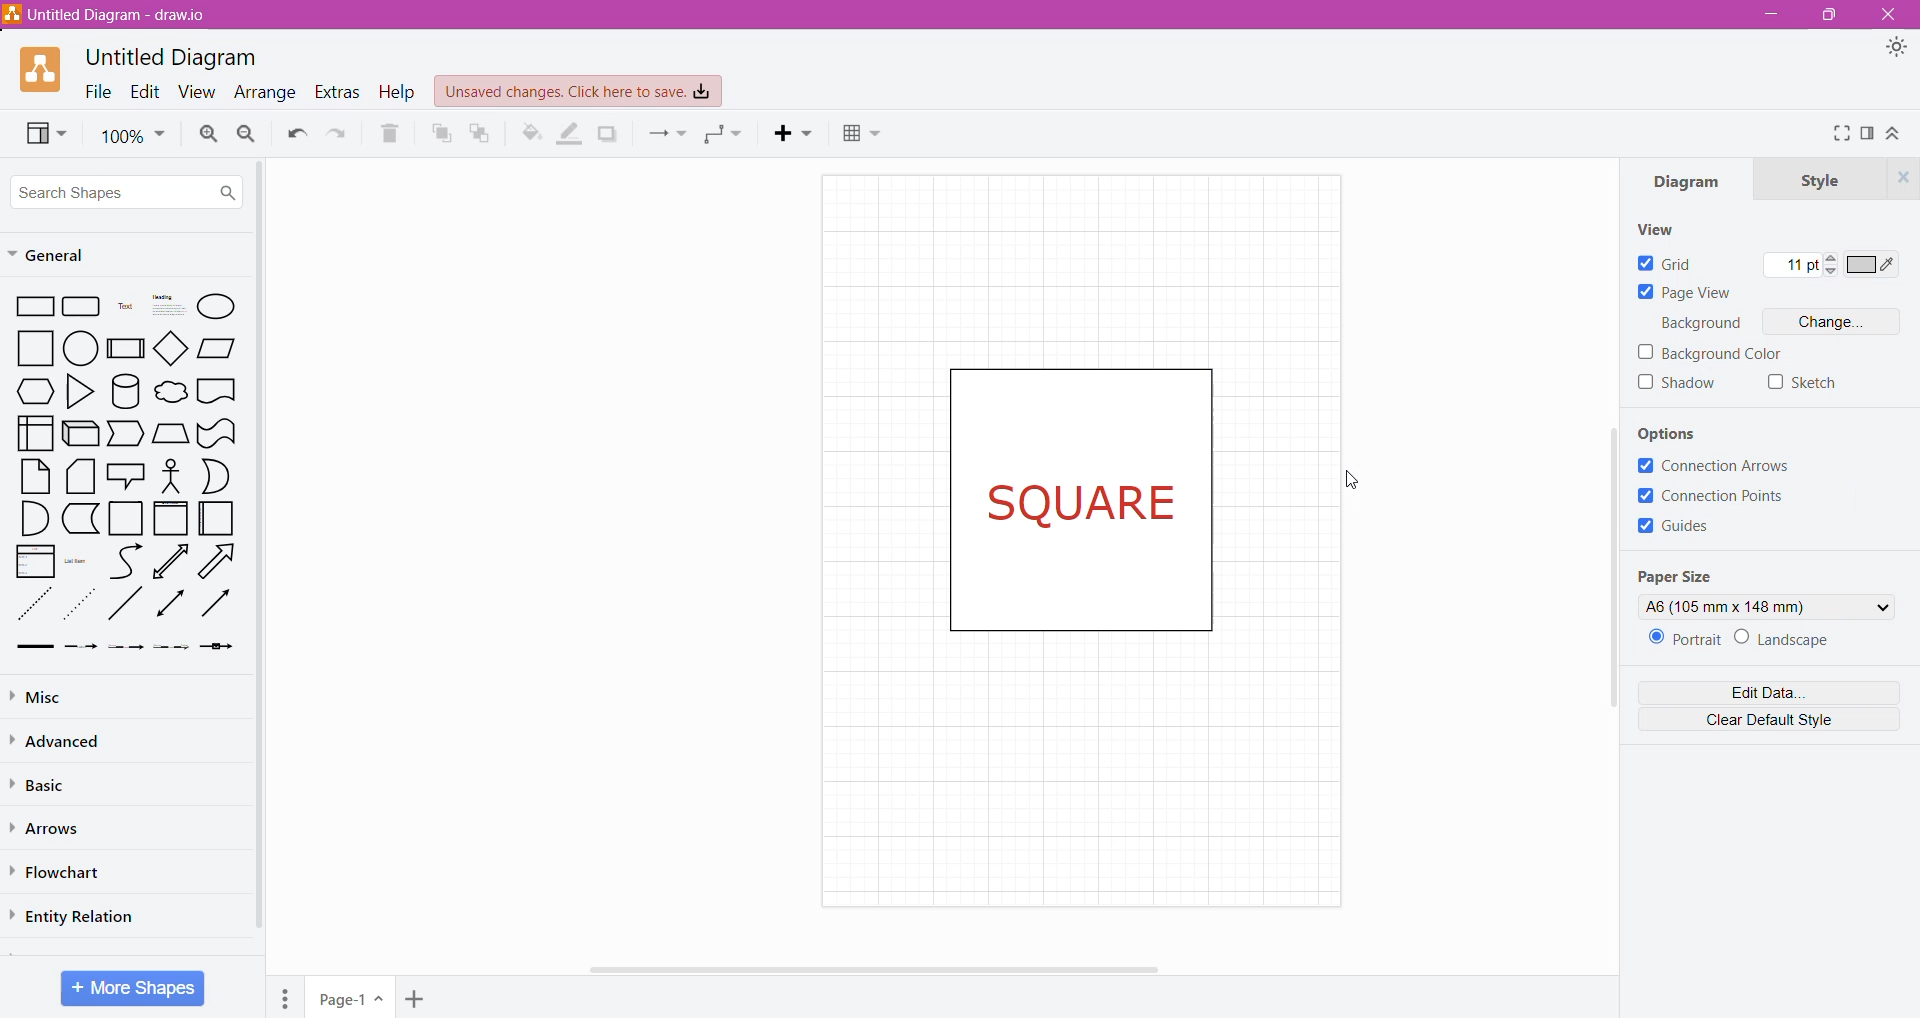 Image resolution: width=1920 pixels, height=1018 pixels. Describe the element at coordinates (35, 476) in the screenshot. I see `Paper Sheet ` at that location.